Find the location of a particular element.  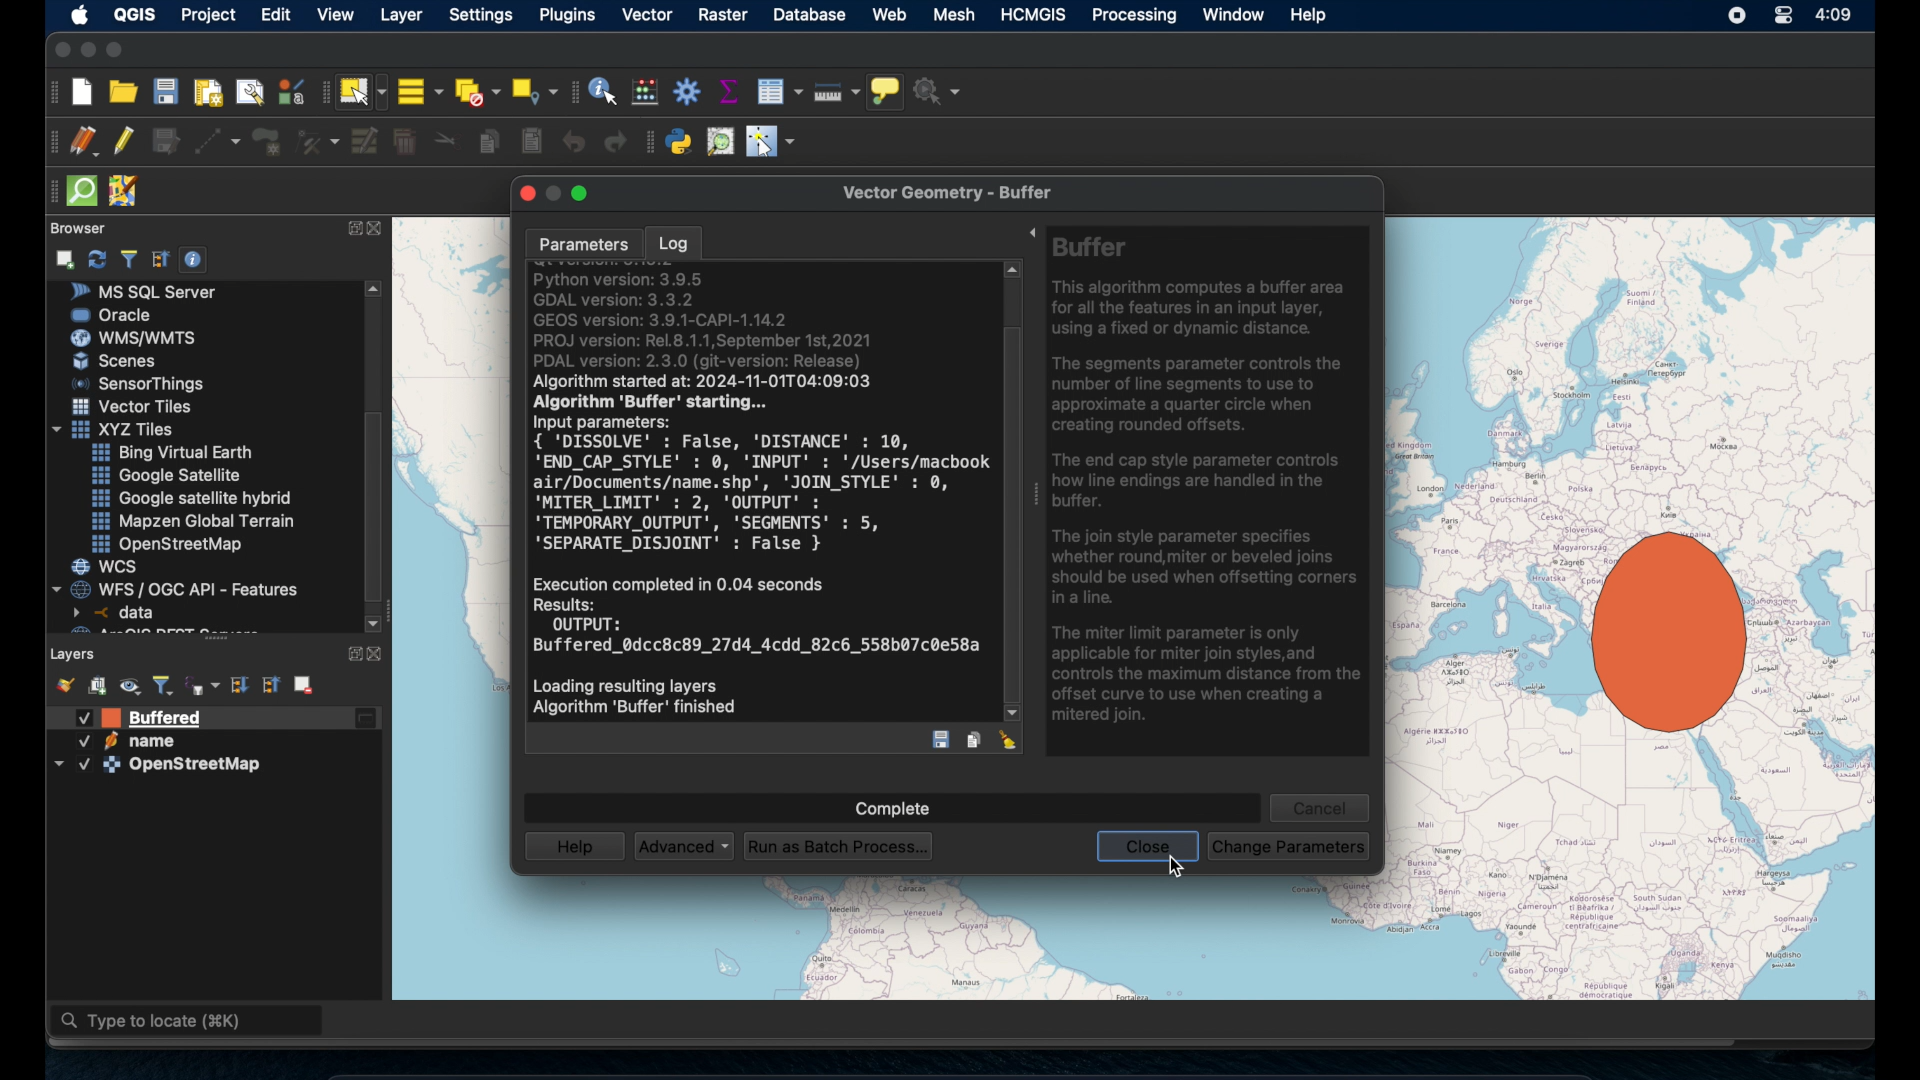

scroll down arrow is located at coordinates (1016, 715).